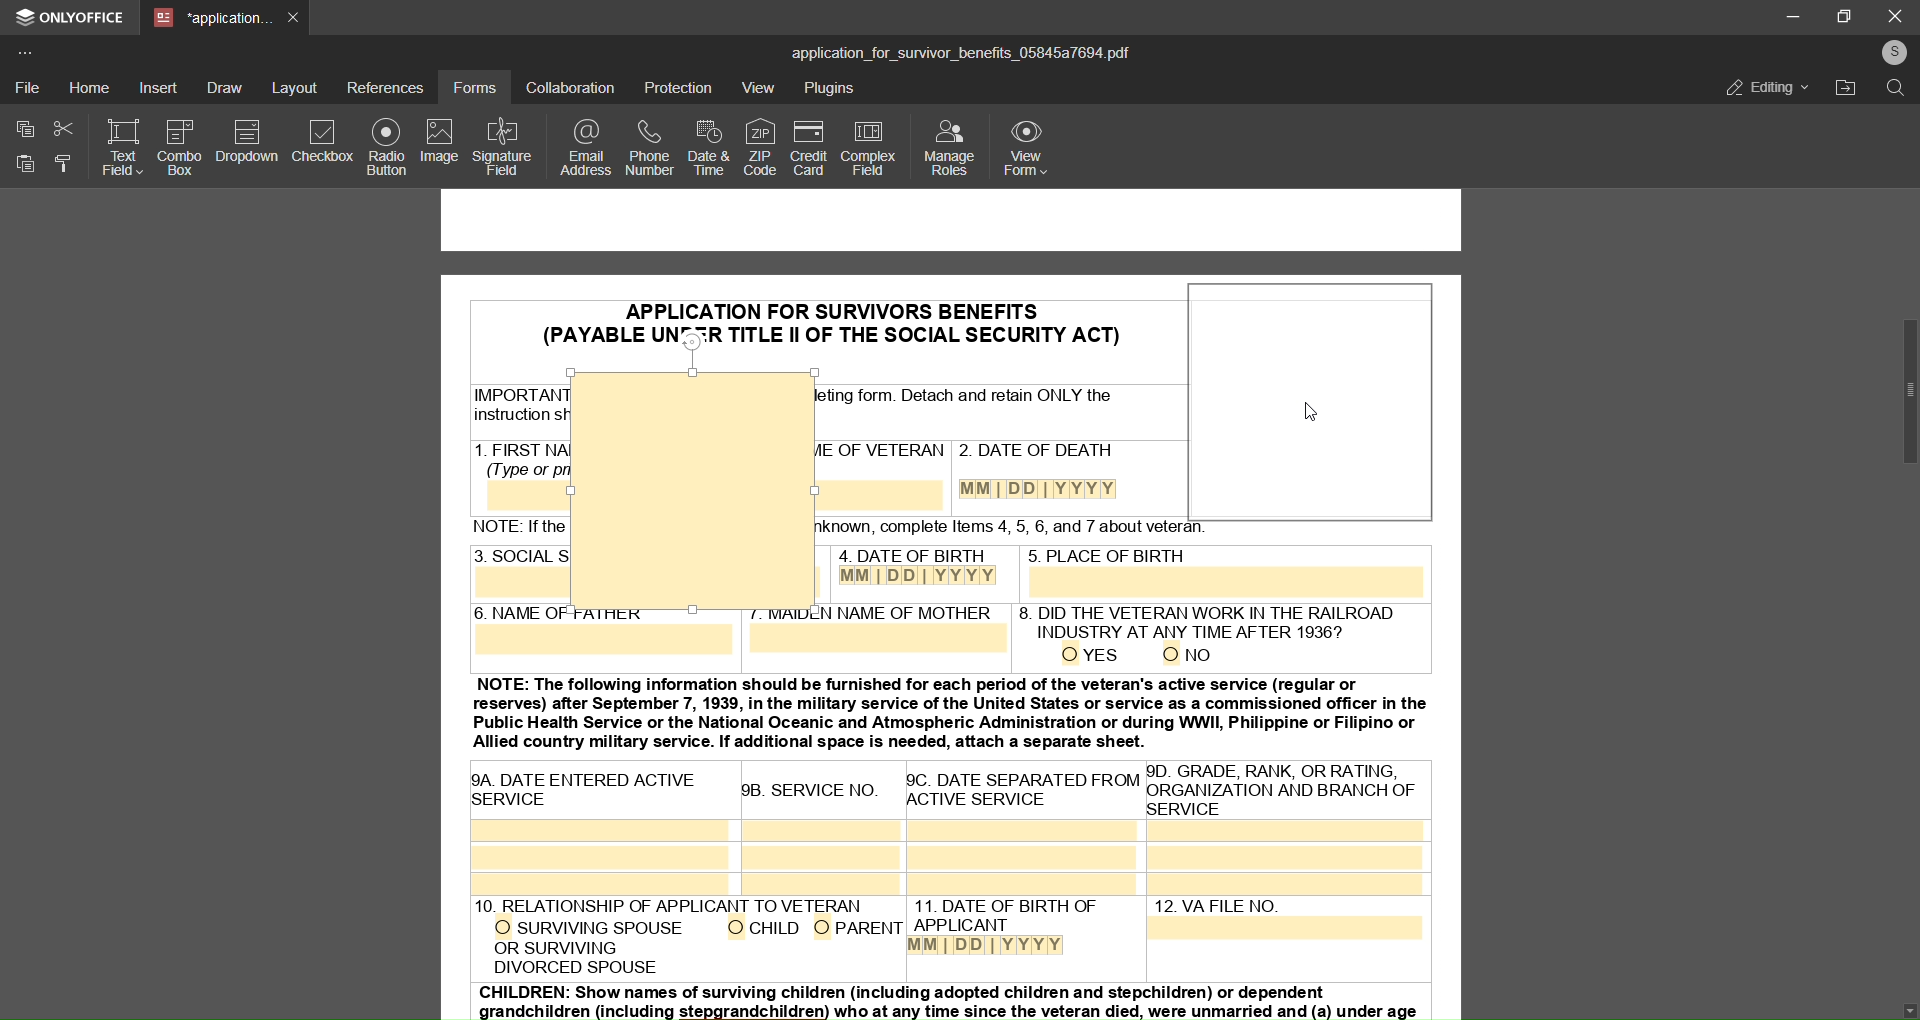  Describe the element at coordinates (866, 150) in the screenshot. I see `complex field` at that location.